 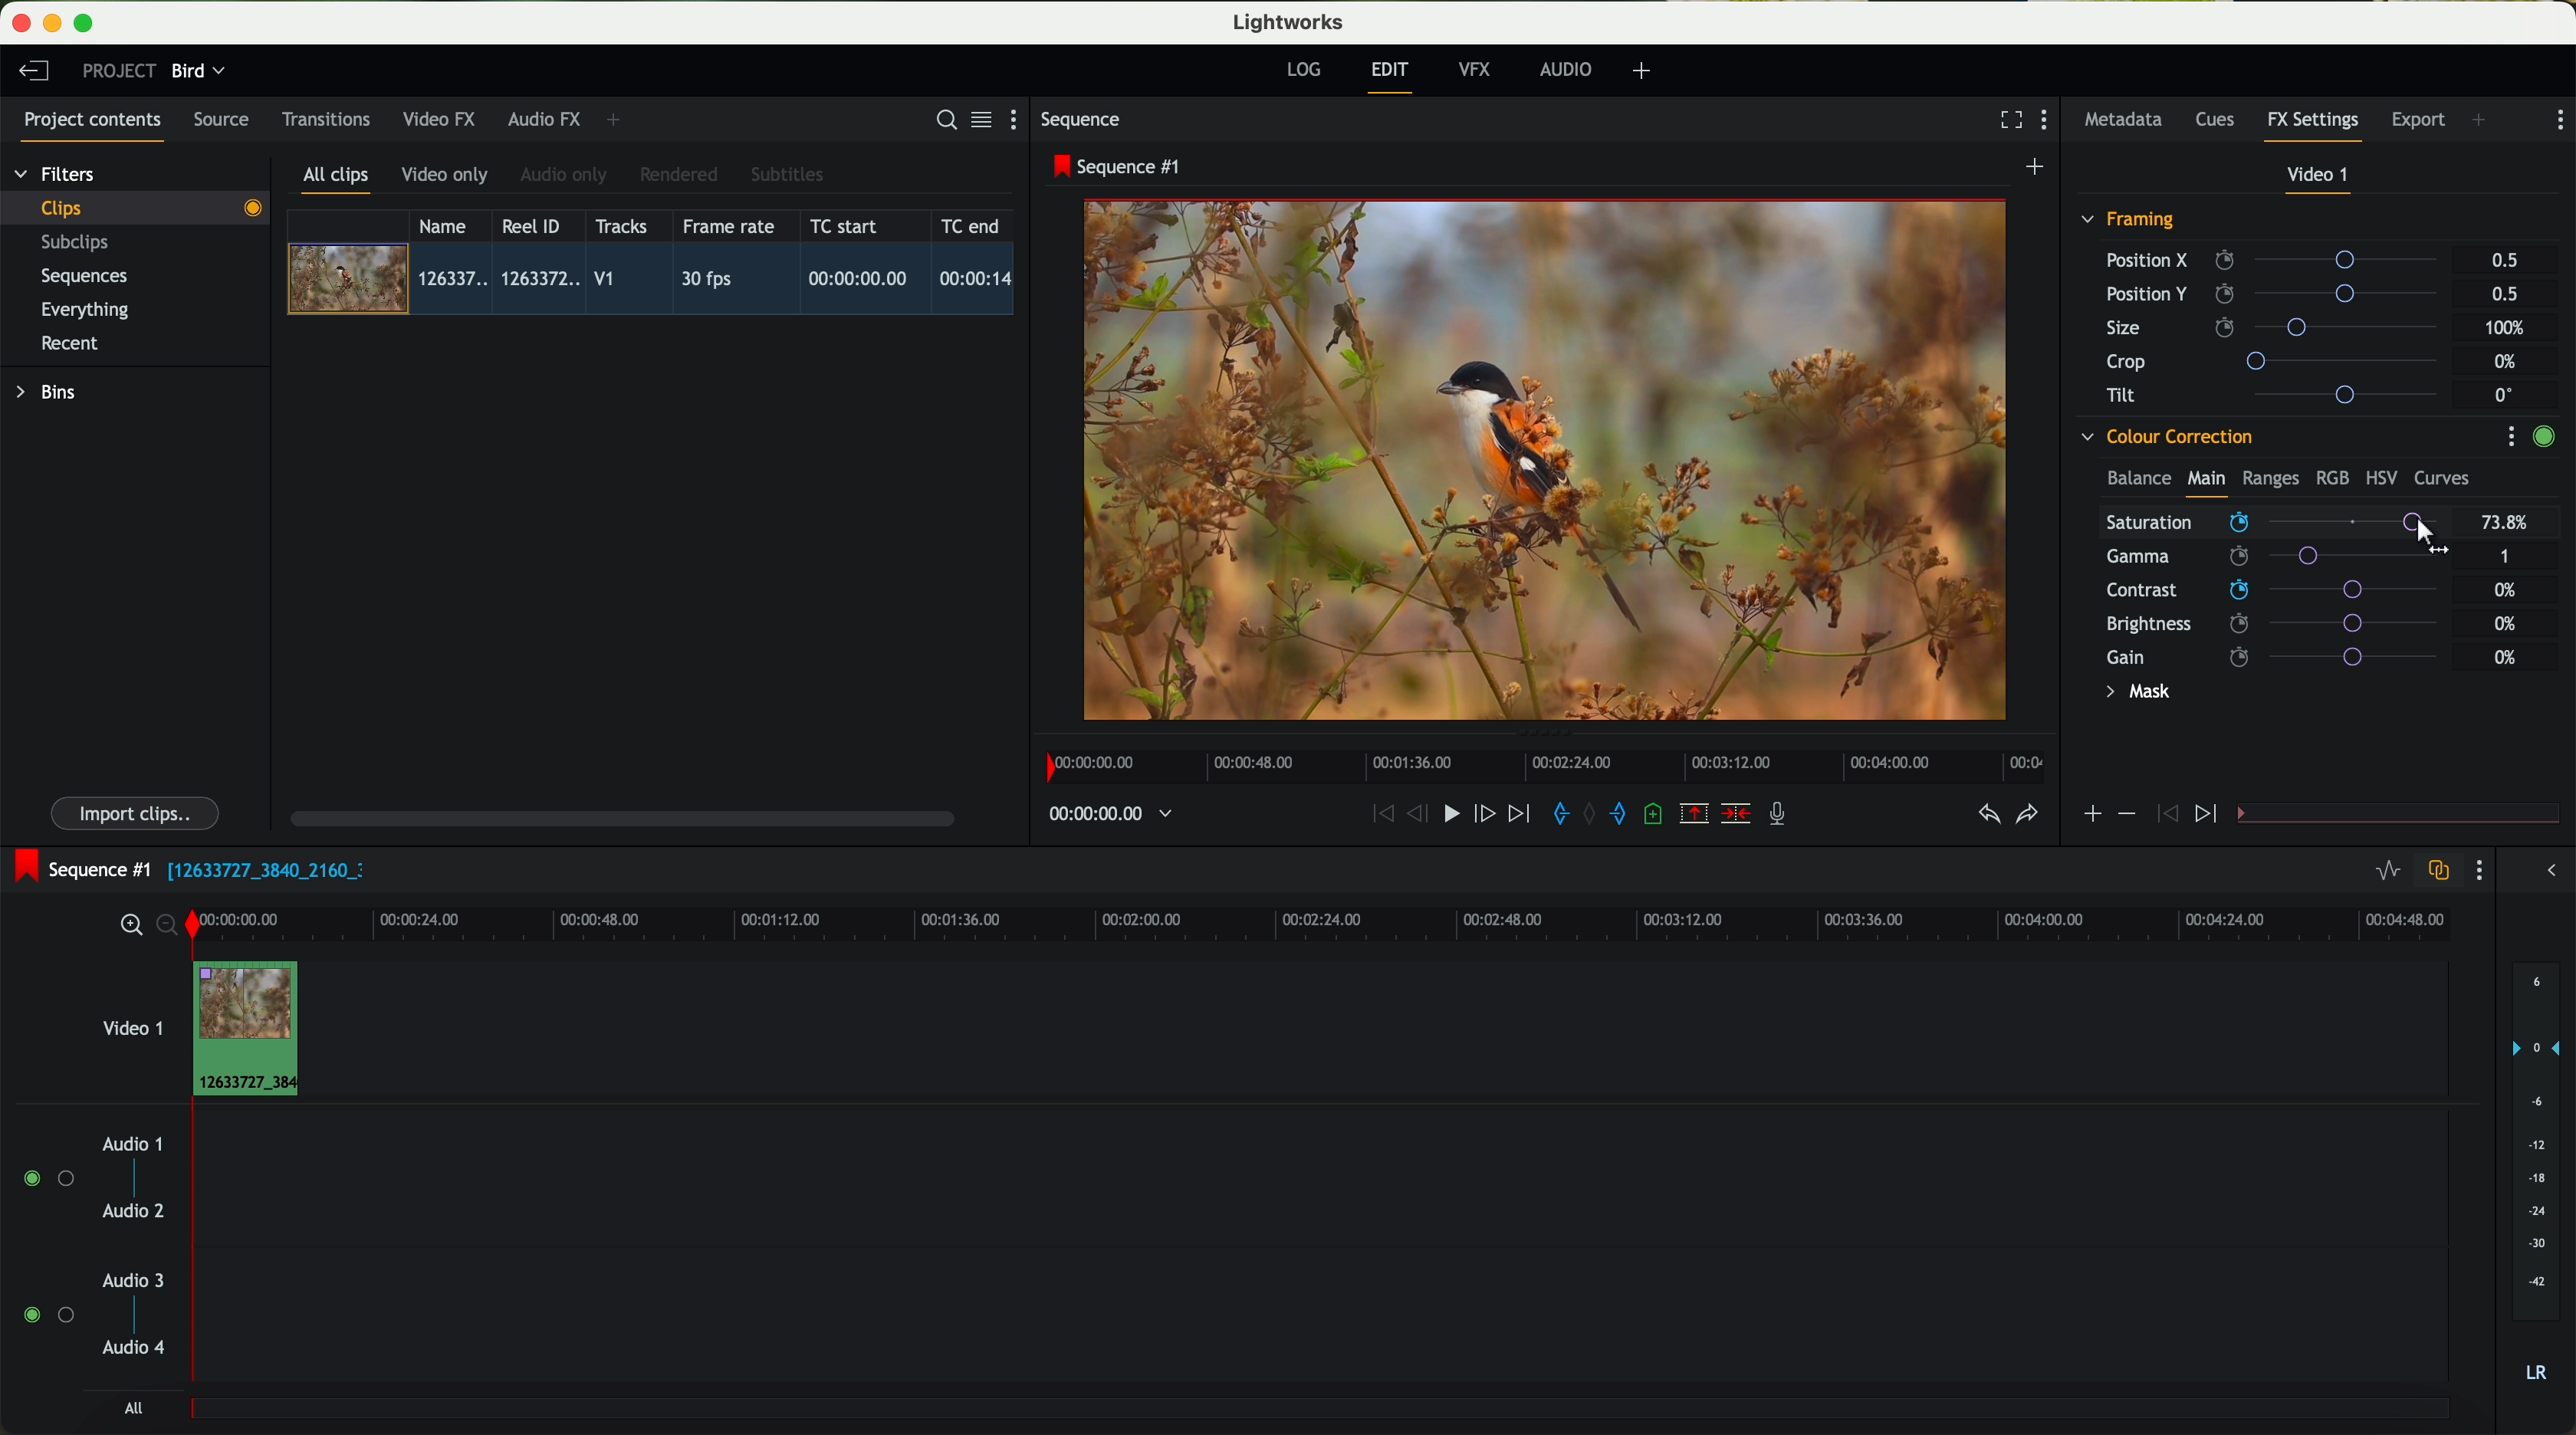 I want to click on add 'in' mark, so click(x=1555, y=817).